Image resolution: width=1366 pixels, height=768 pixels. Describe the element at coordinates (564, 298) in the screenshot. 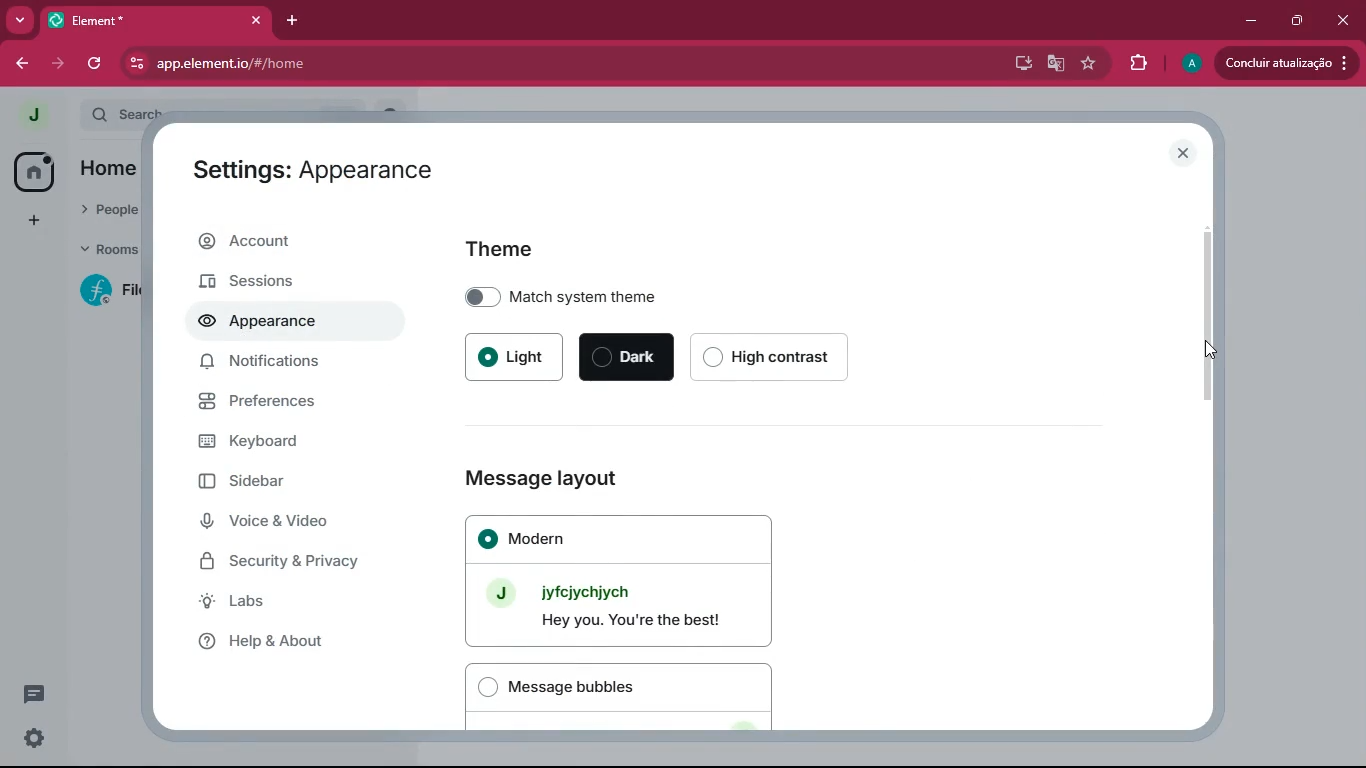

I see `Match system theme` at that location.